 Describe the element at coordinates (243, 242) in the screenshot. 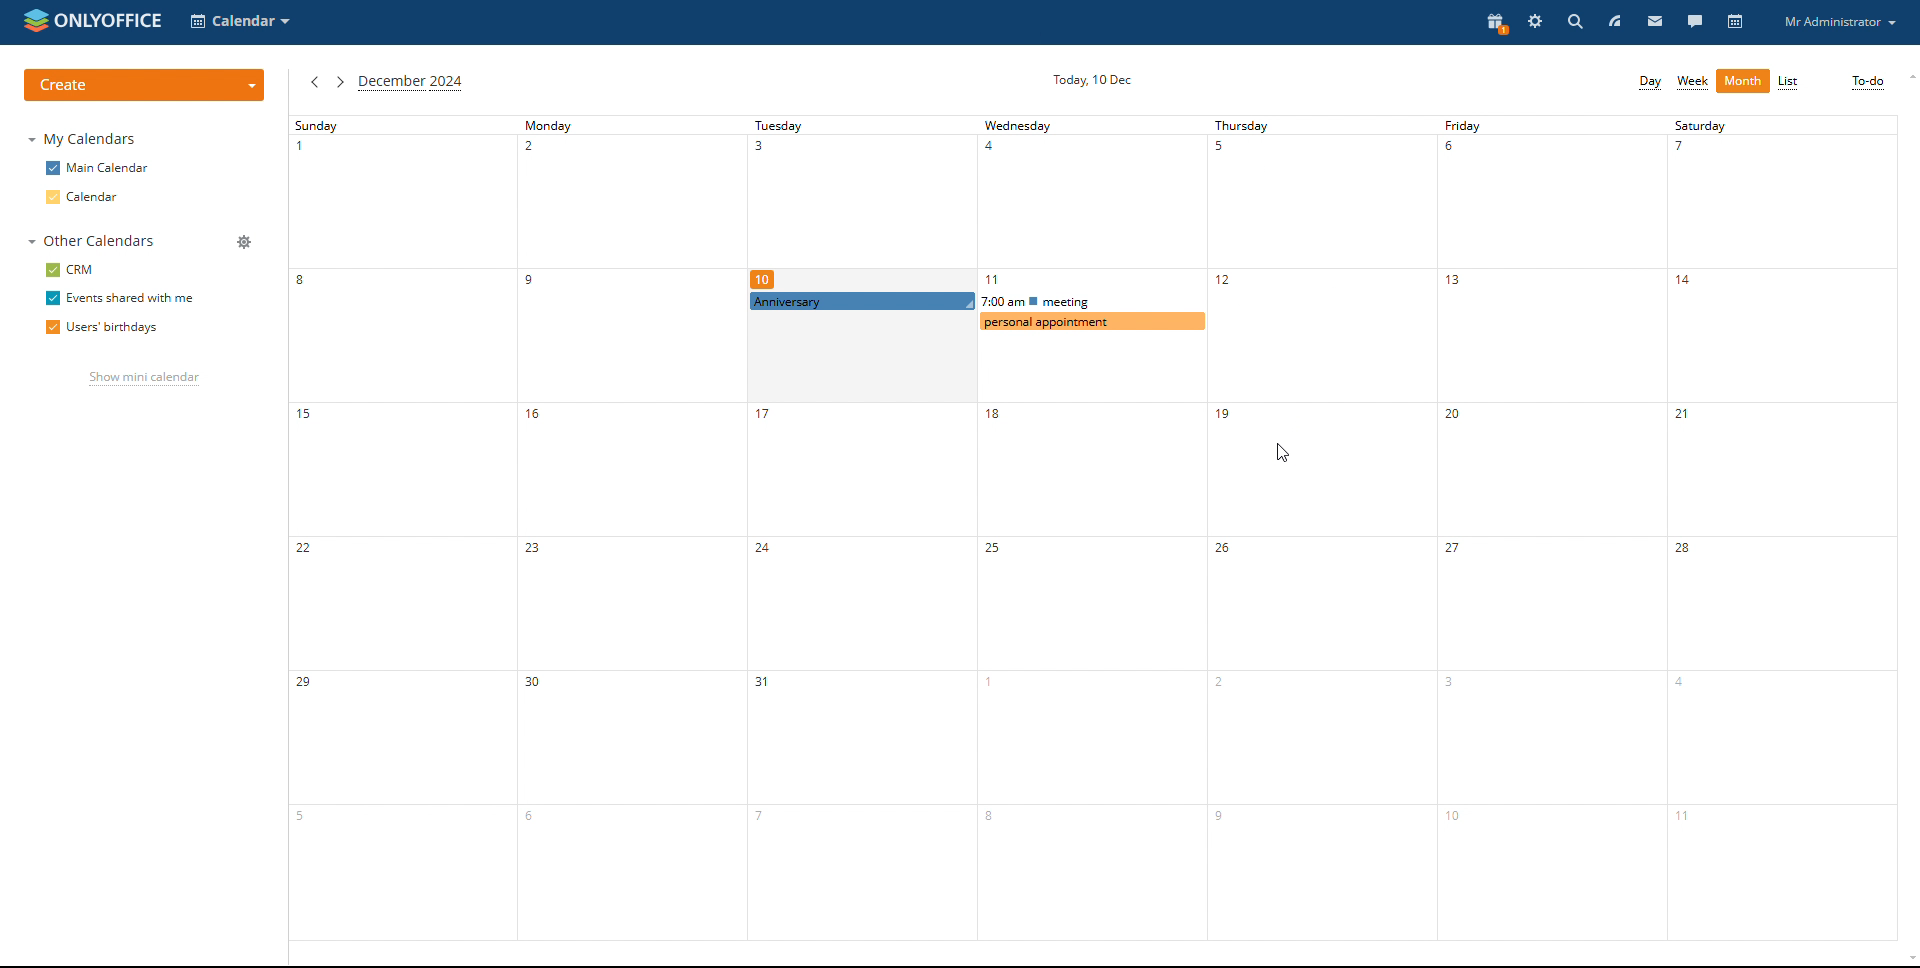

I see `manage` at that location.